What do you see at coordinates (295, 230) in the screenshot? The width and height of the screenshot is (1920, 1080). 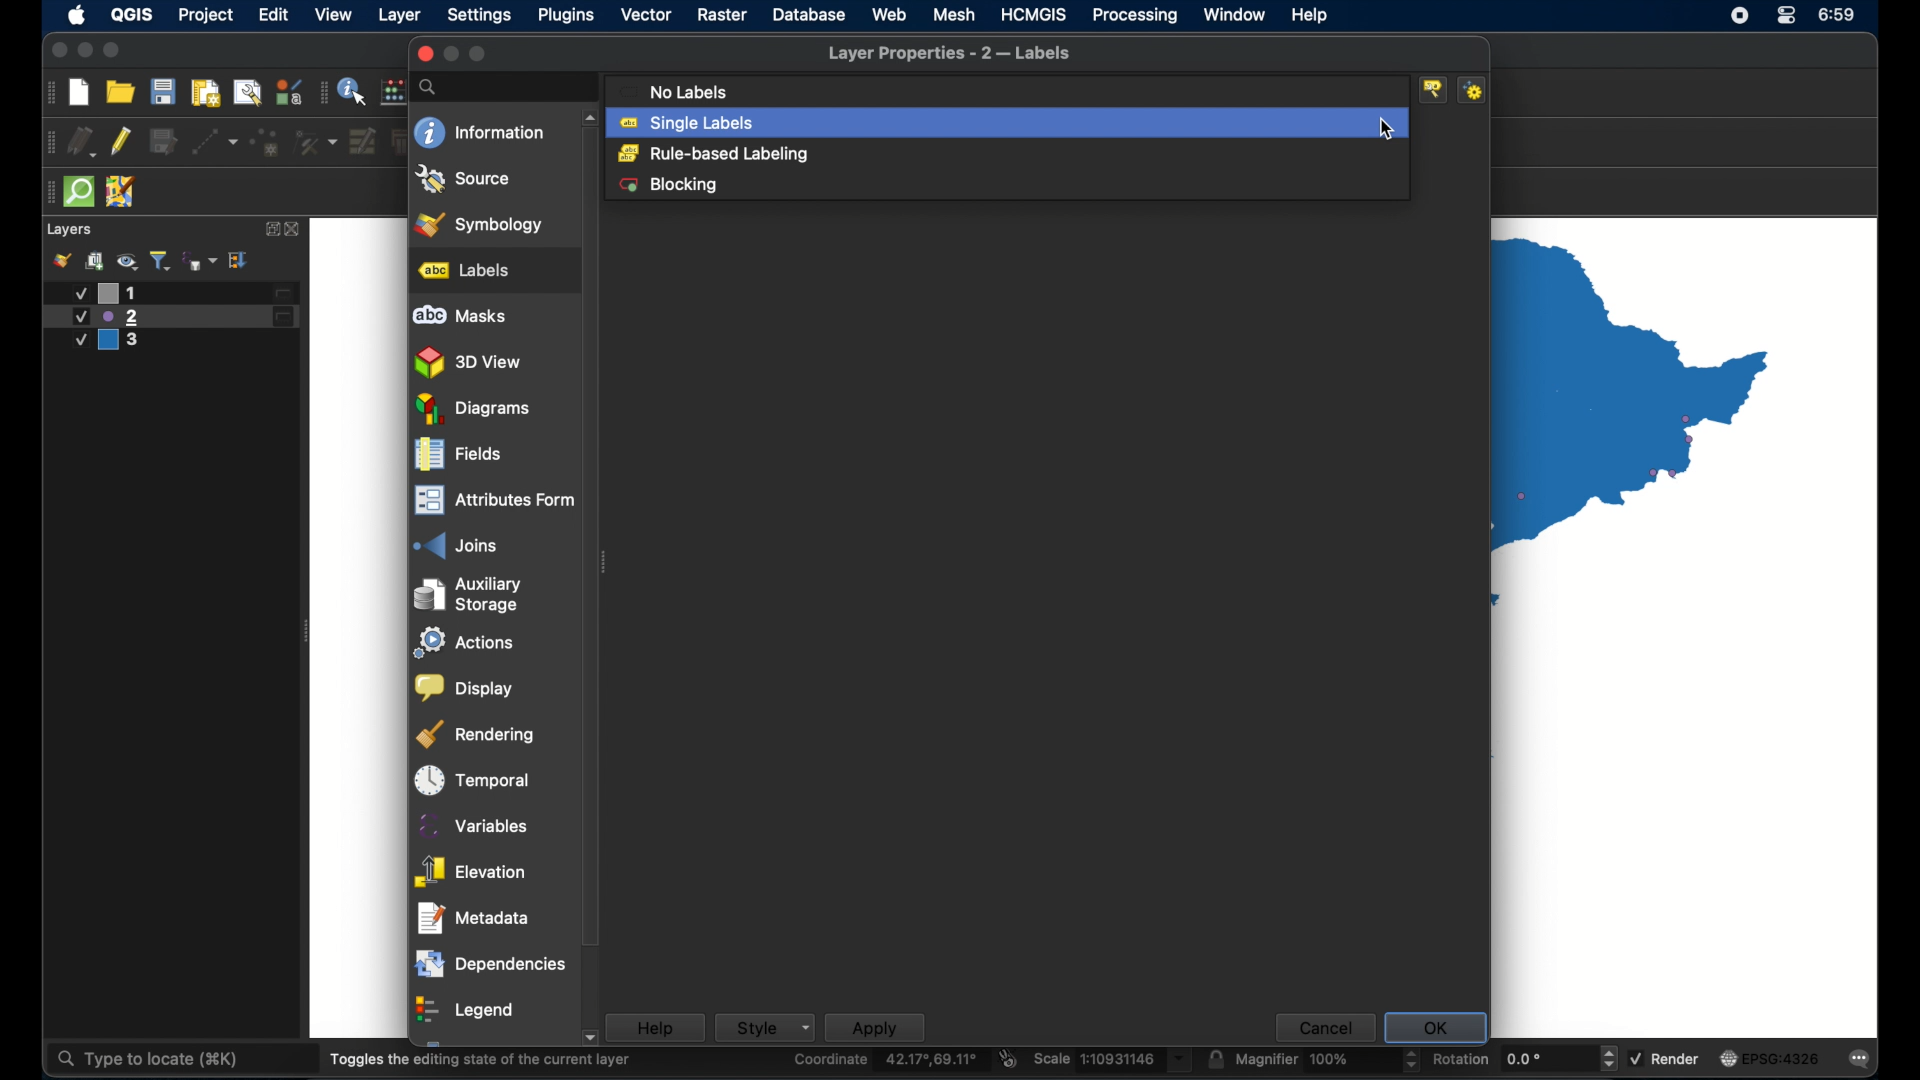 I see `close` at bounding box center [295, 230].